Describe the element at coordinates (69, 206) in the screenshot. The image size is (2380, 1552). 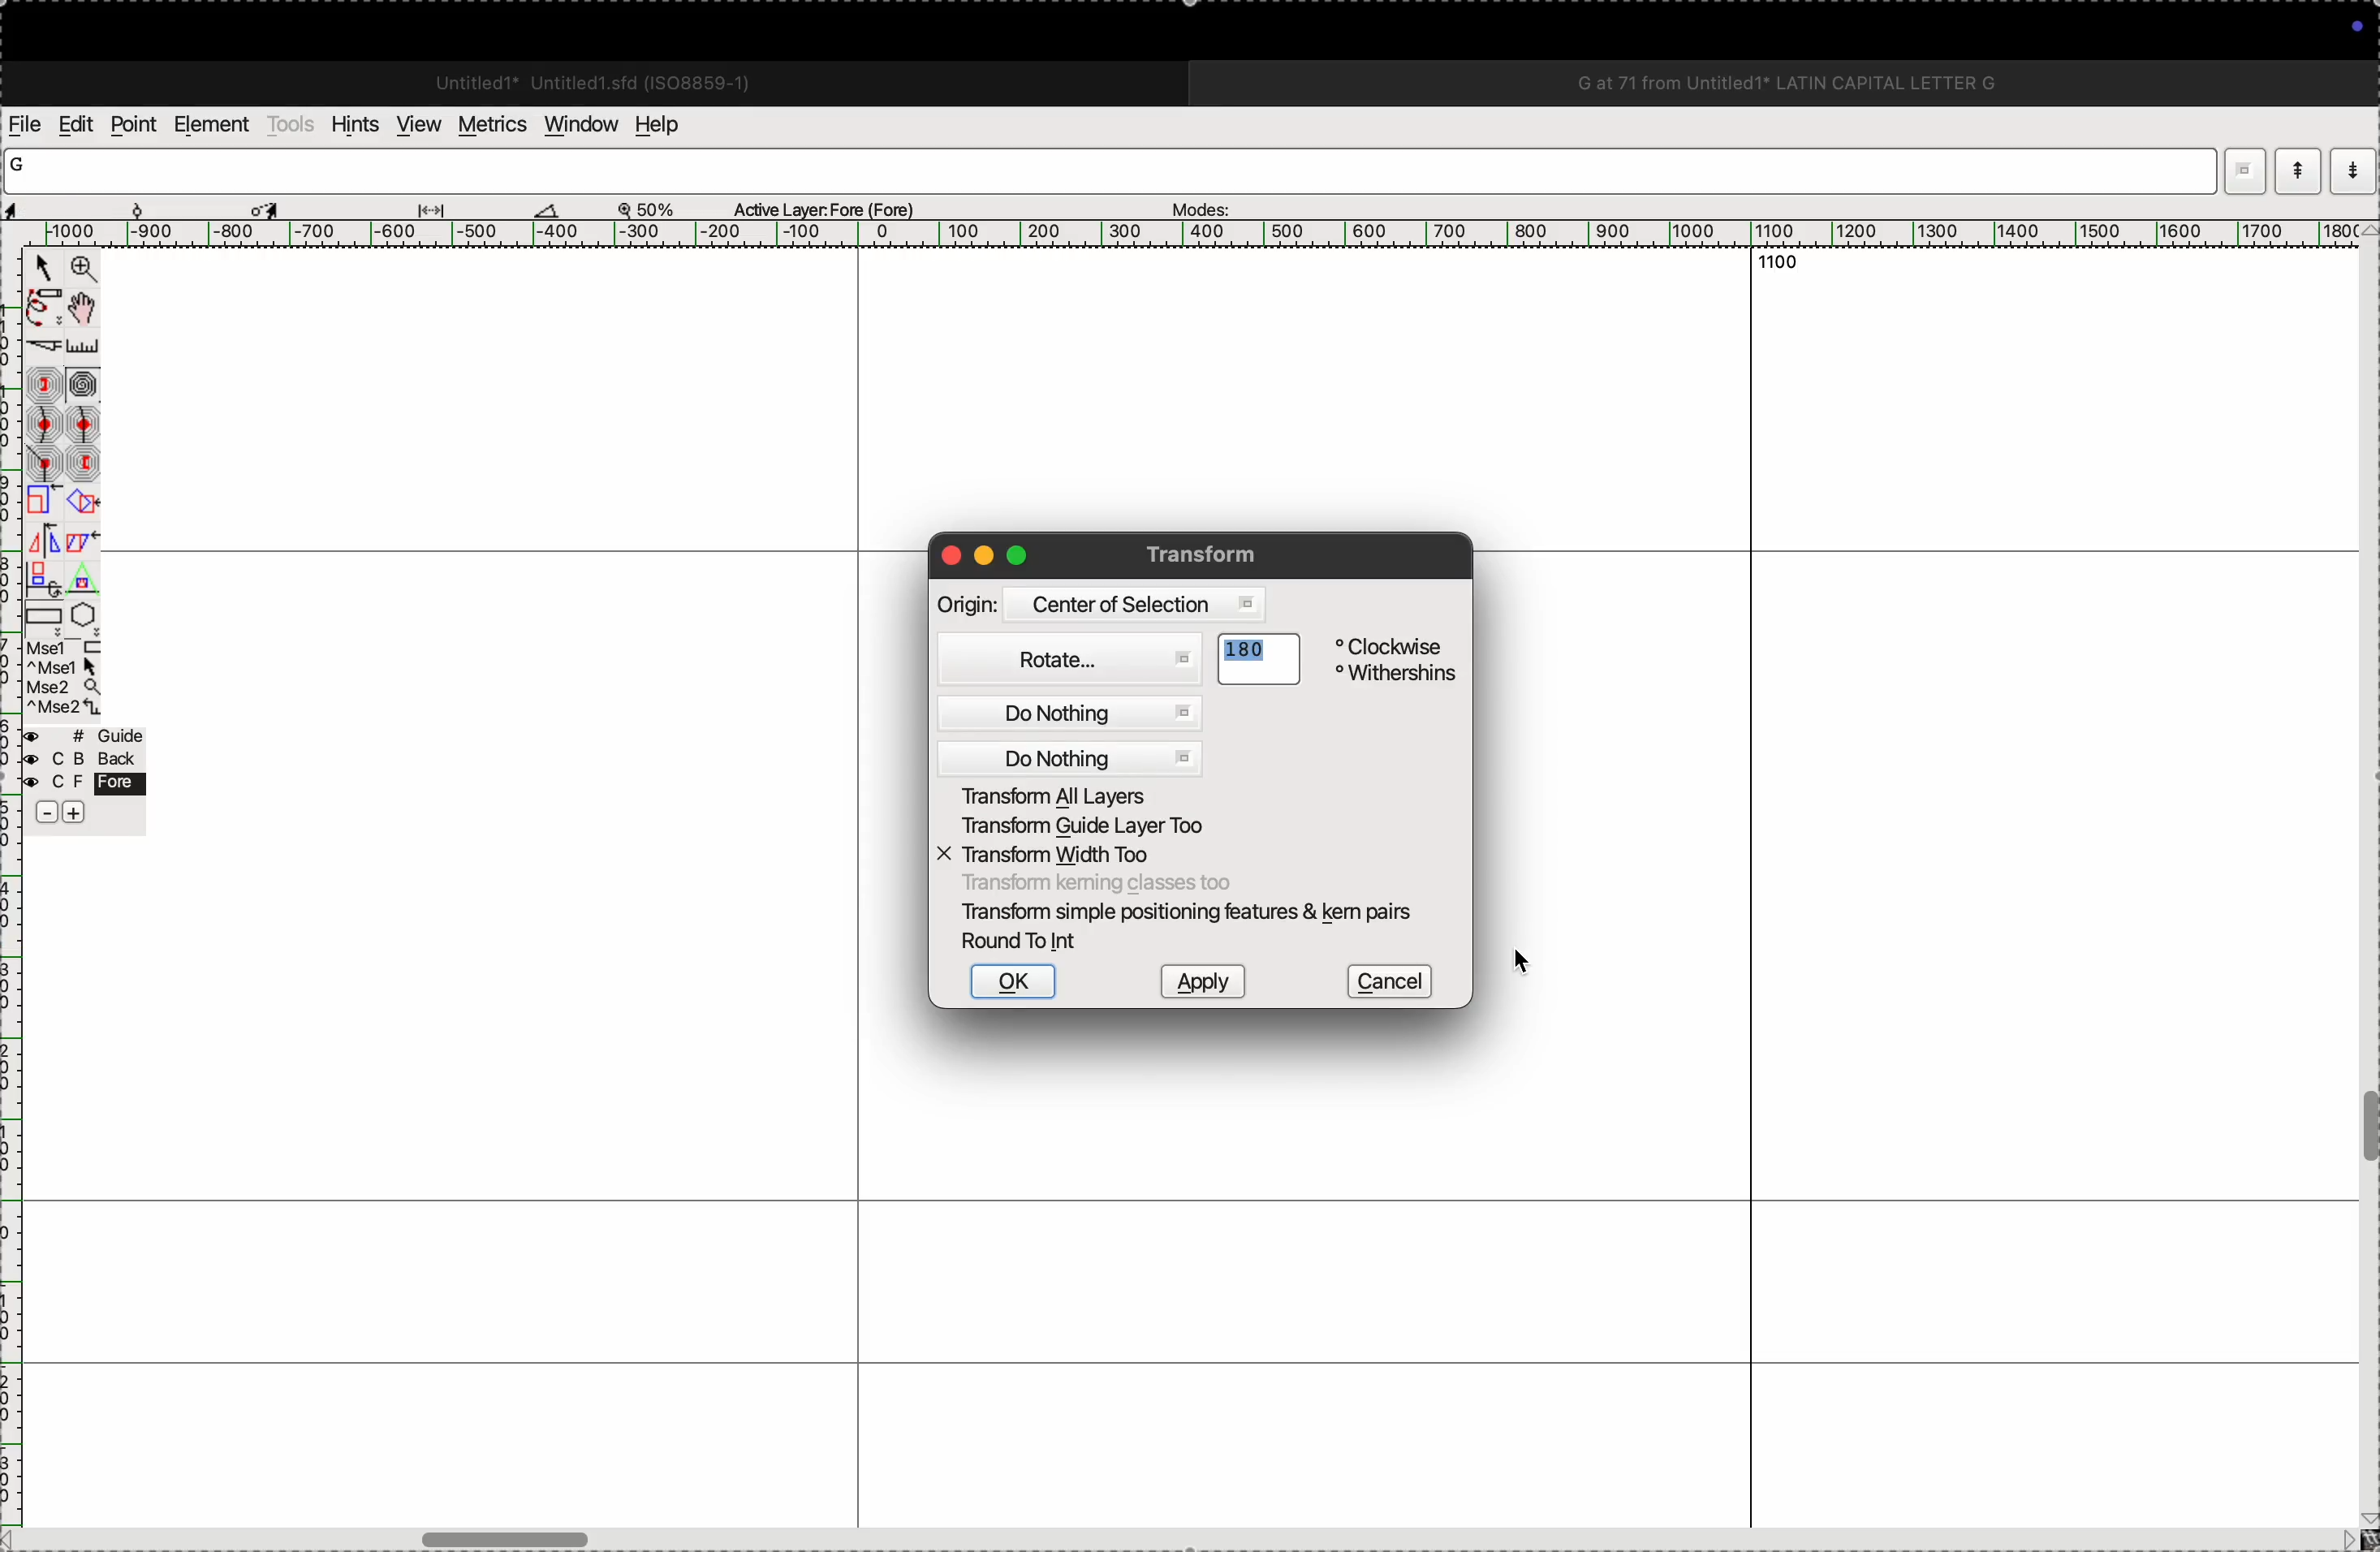
I see `cordinates` at that location.